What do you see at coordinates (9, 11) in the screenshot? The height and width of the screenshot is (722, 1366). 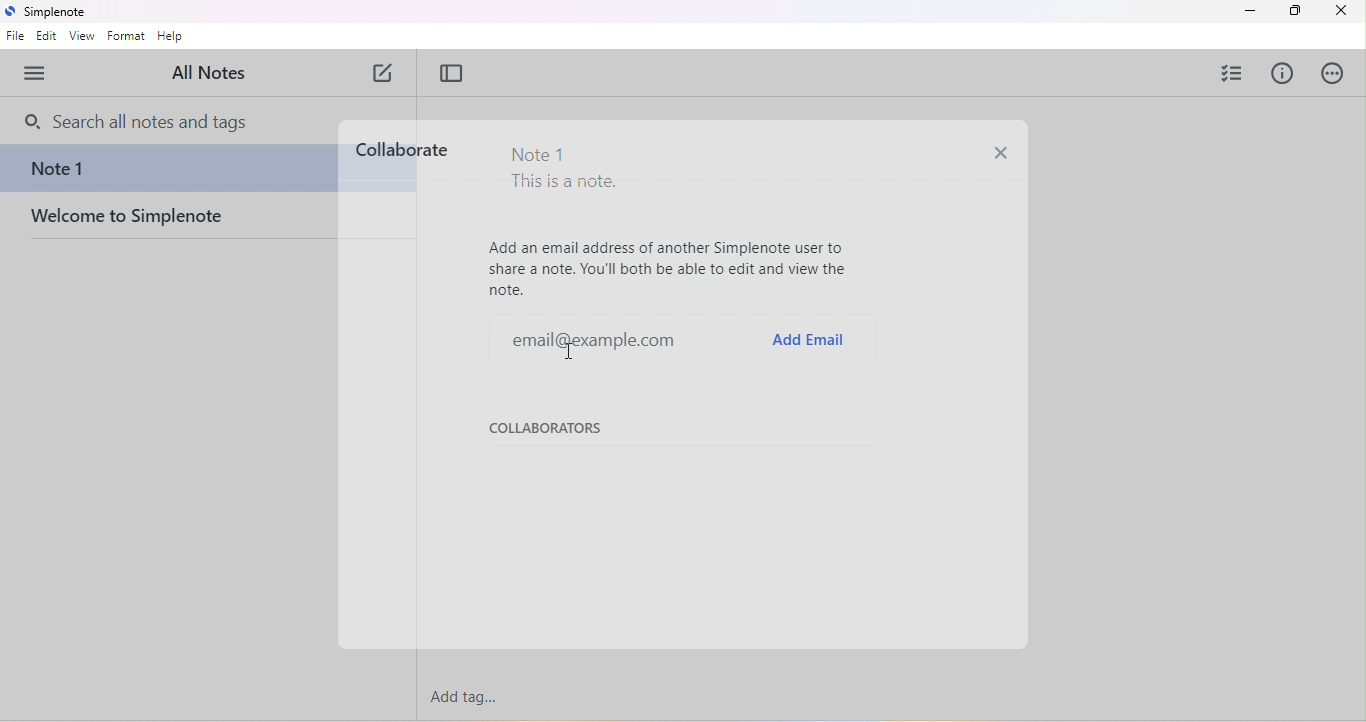 I see `simplenote logo` at bounding box center [9, 11].